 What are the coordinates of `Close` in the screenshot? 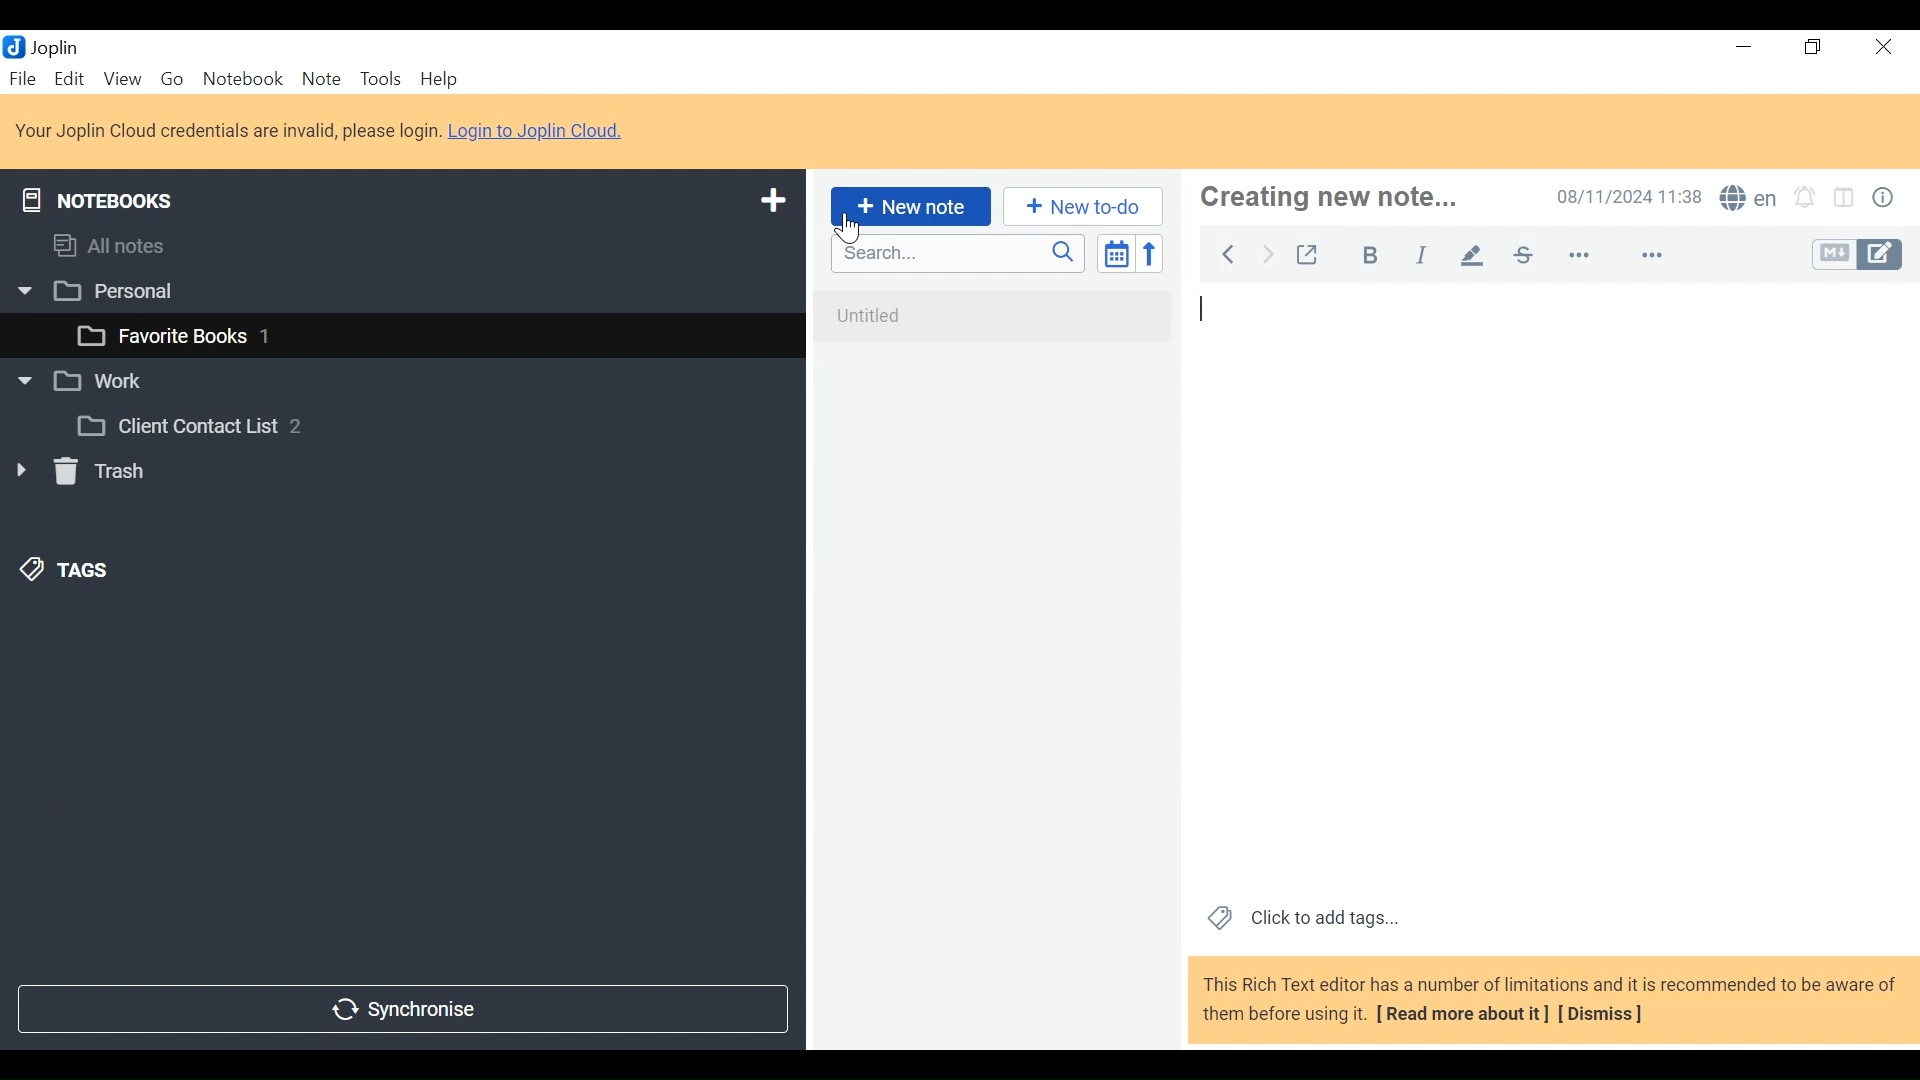 It's located at (1885, 45).